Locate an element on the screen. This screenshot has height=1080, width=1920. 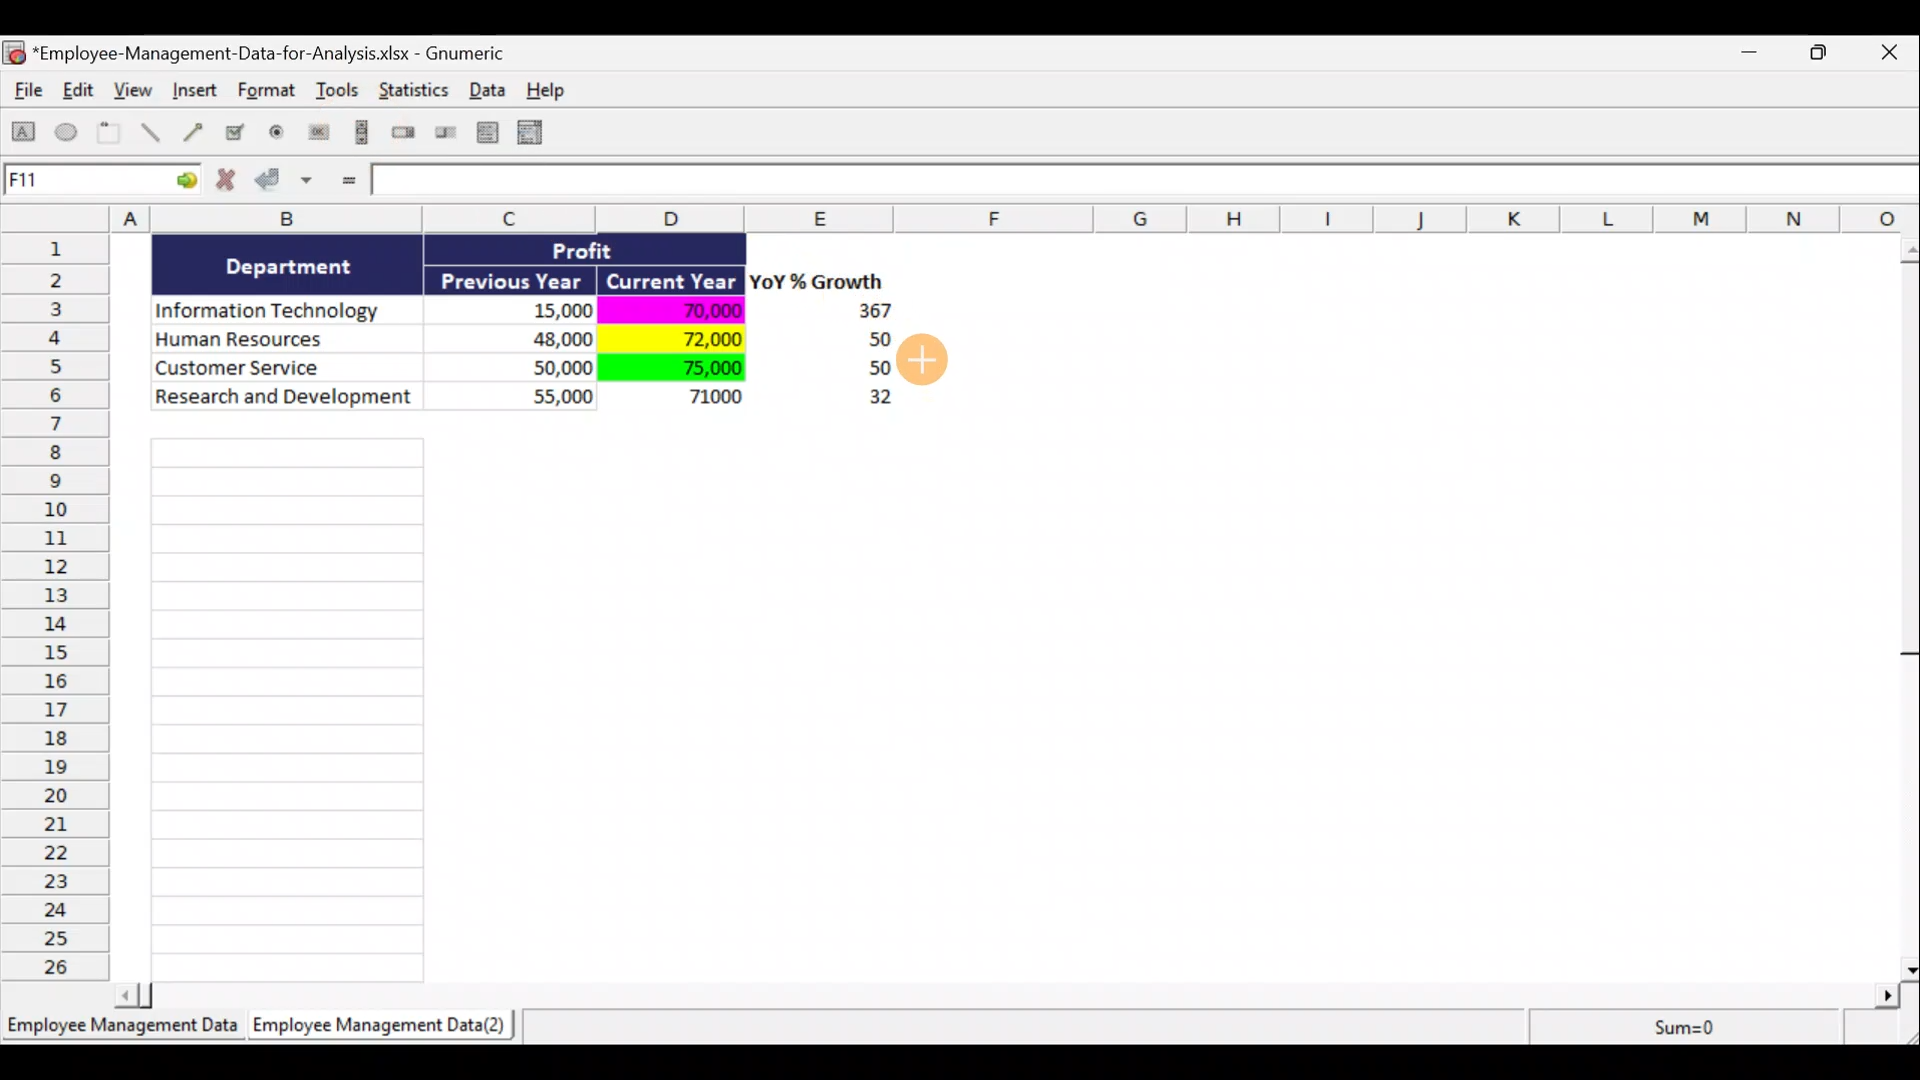
Create a list is located at coordinates (482, 132).